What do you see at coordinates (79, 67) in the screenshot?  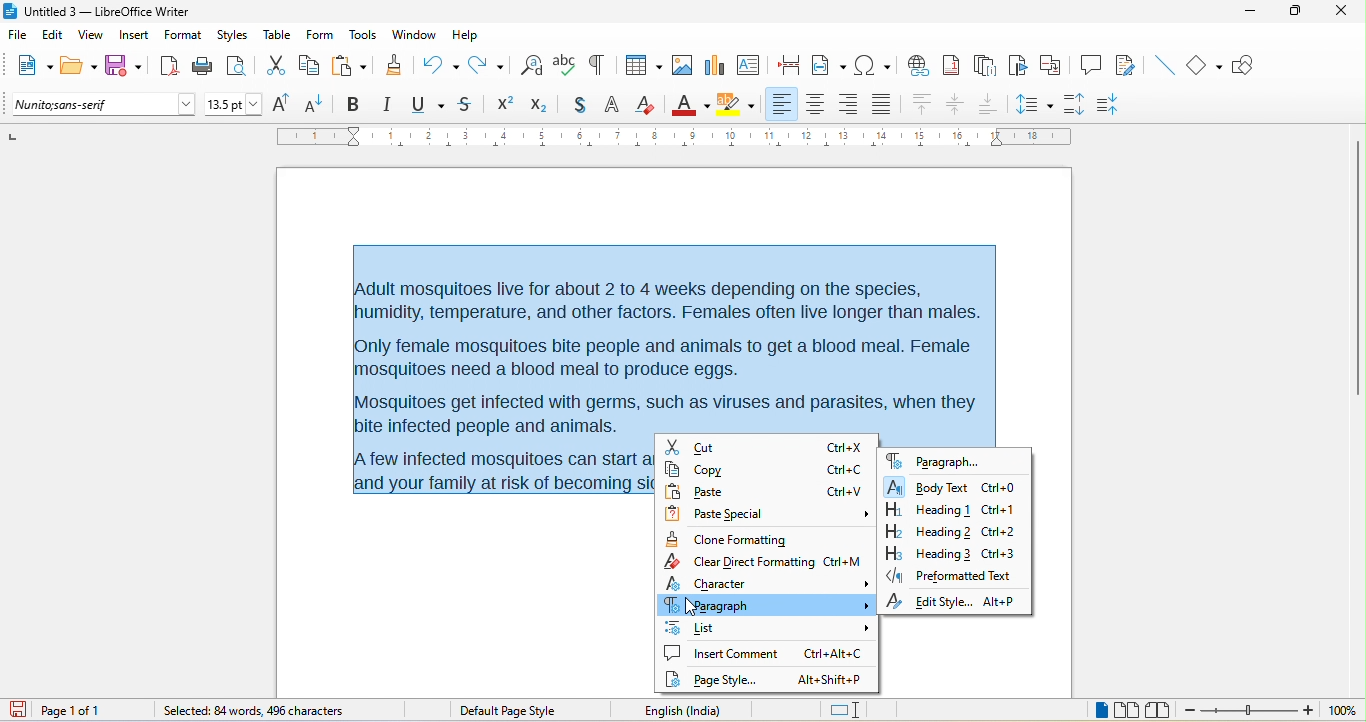 I see `open` at bounding box center [79, 67].